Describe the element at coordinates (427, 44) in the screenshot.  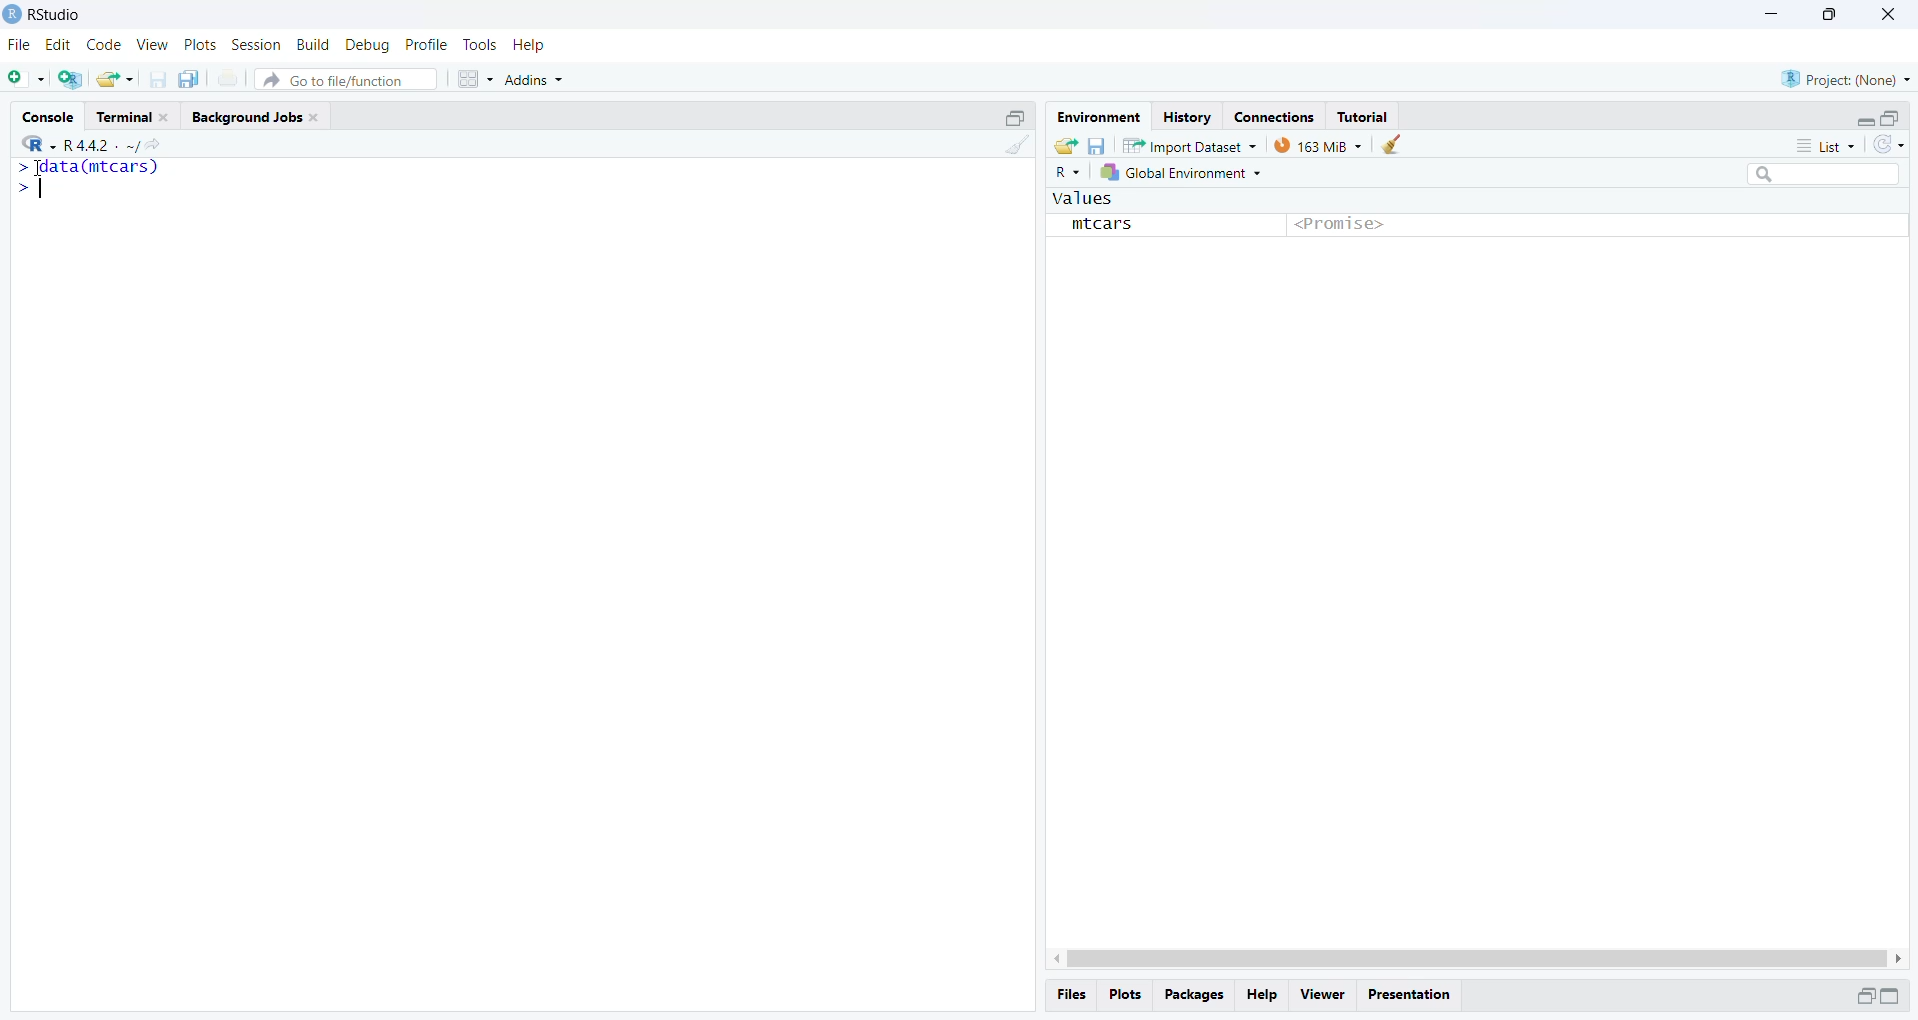
I see `profile` at that location.